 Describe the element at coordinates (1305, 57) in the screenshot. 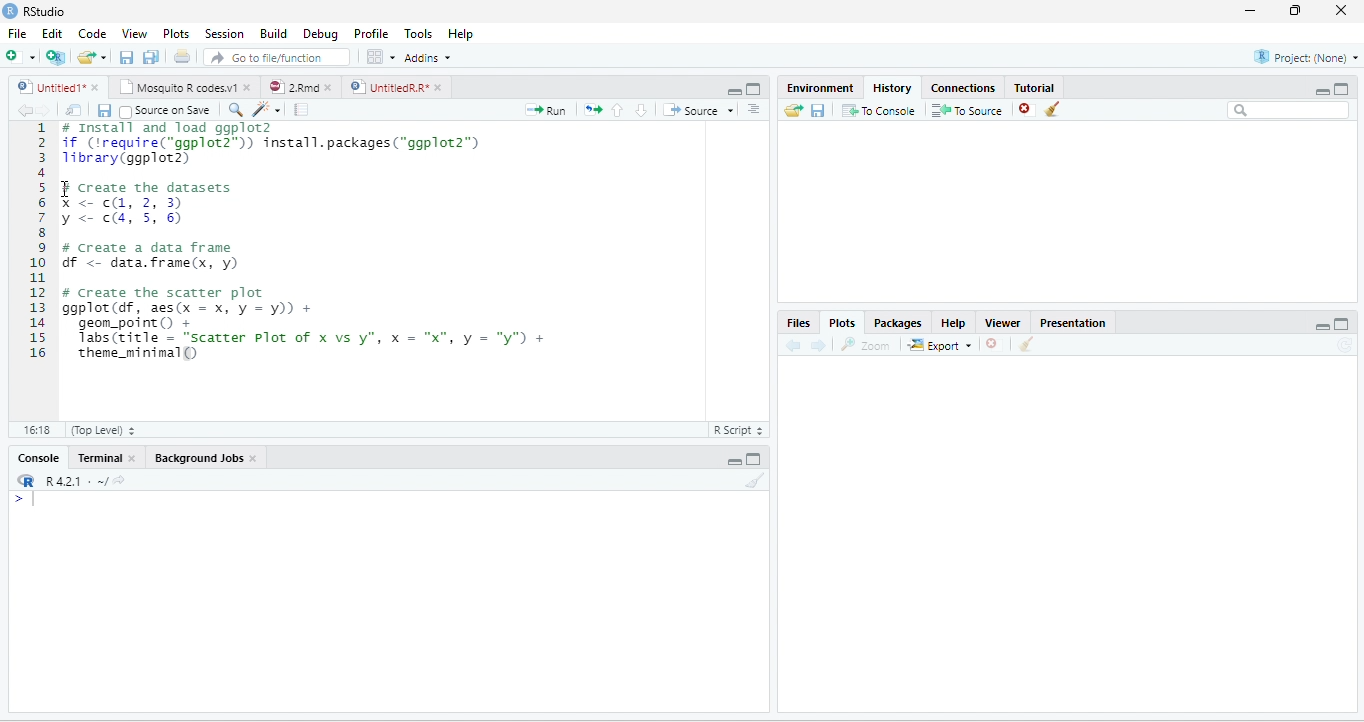

I see `Project: (None)` at that location.